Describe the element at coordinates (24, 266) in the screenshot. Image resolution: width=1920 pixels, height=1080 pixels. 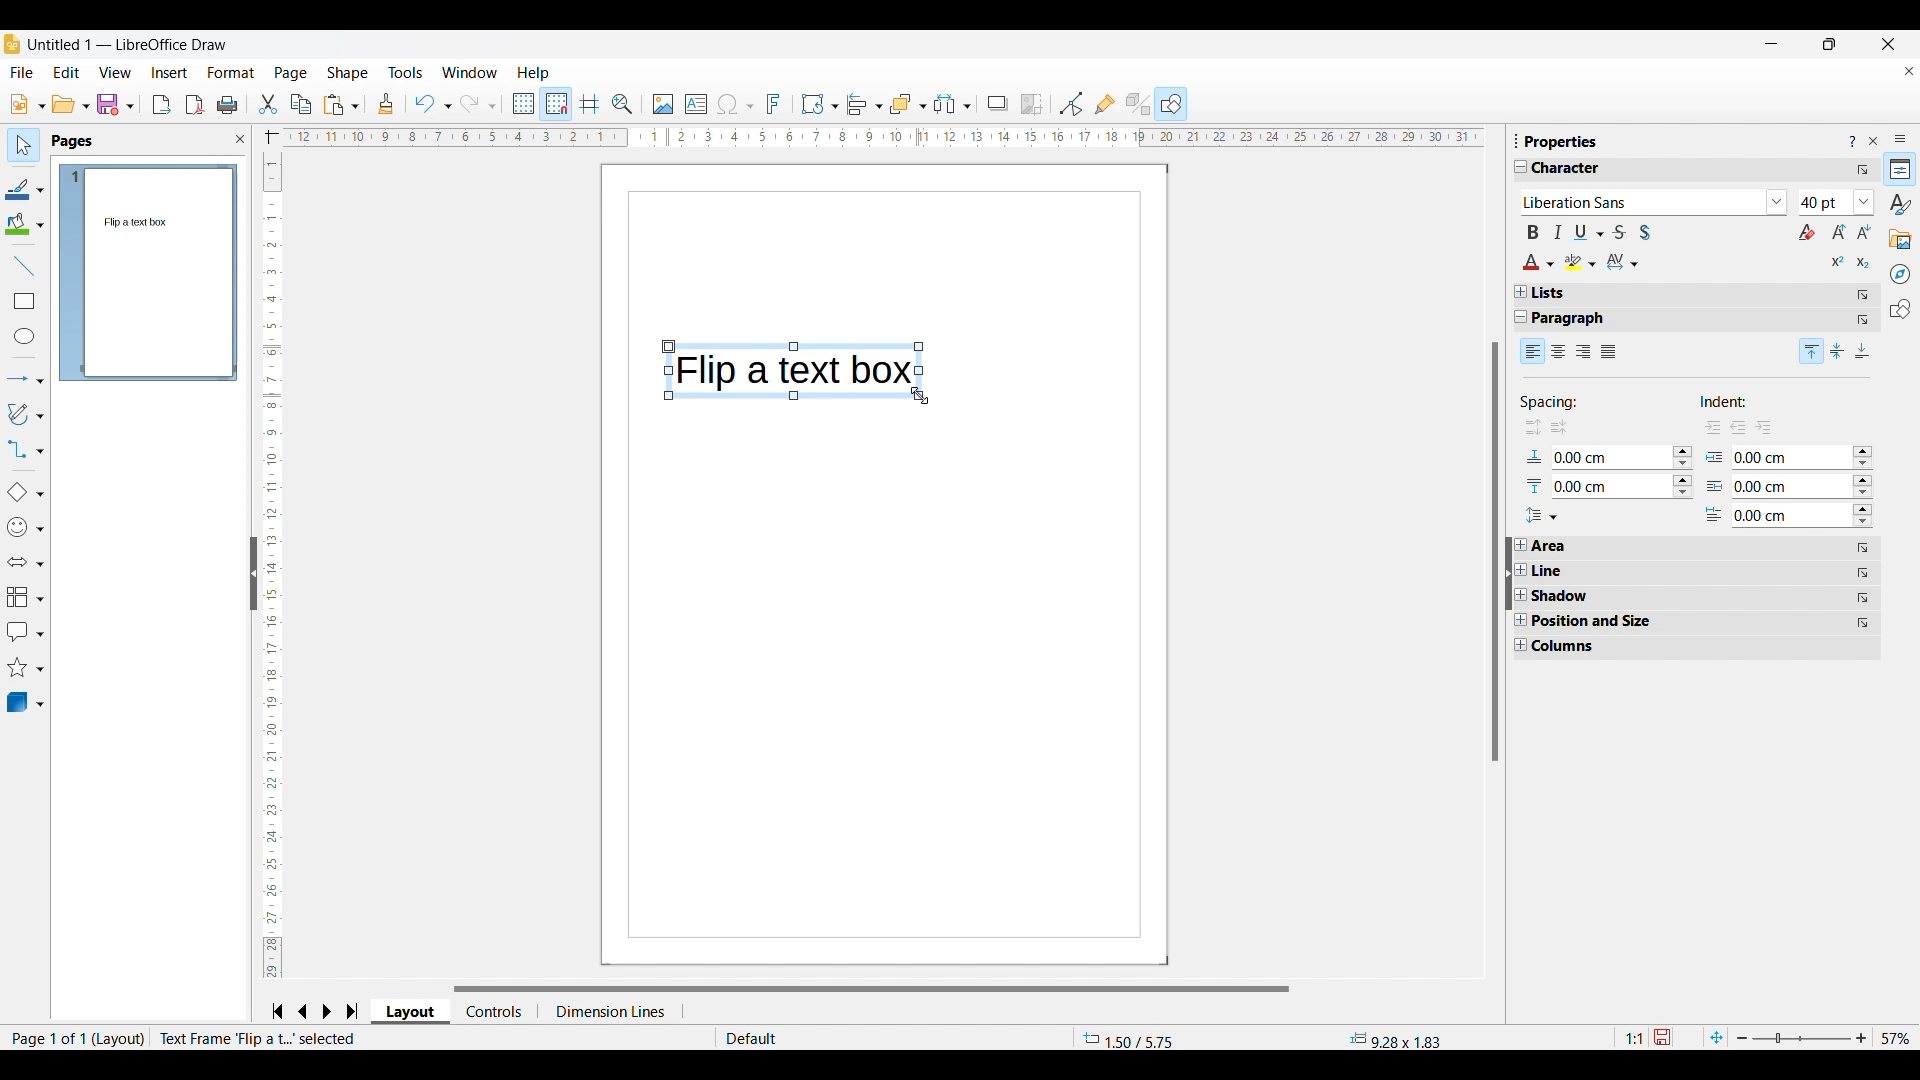
I see `Insert line` at that location.